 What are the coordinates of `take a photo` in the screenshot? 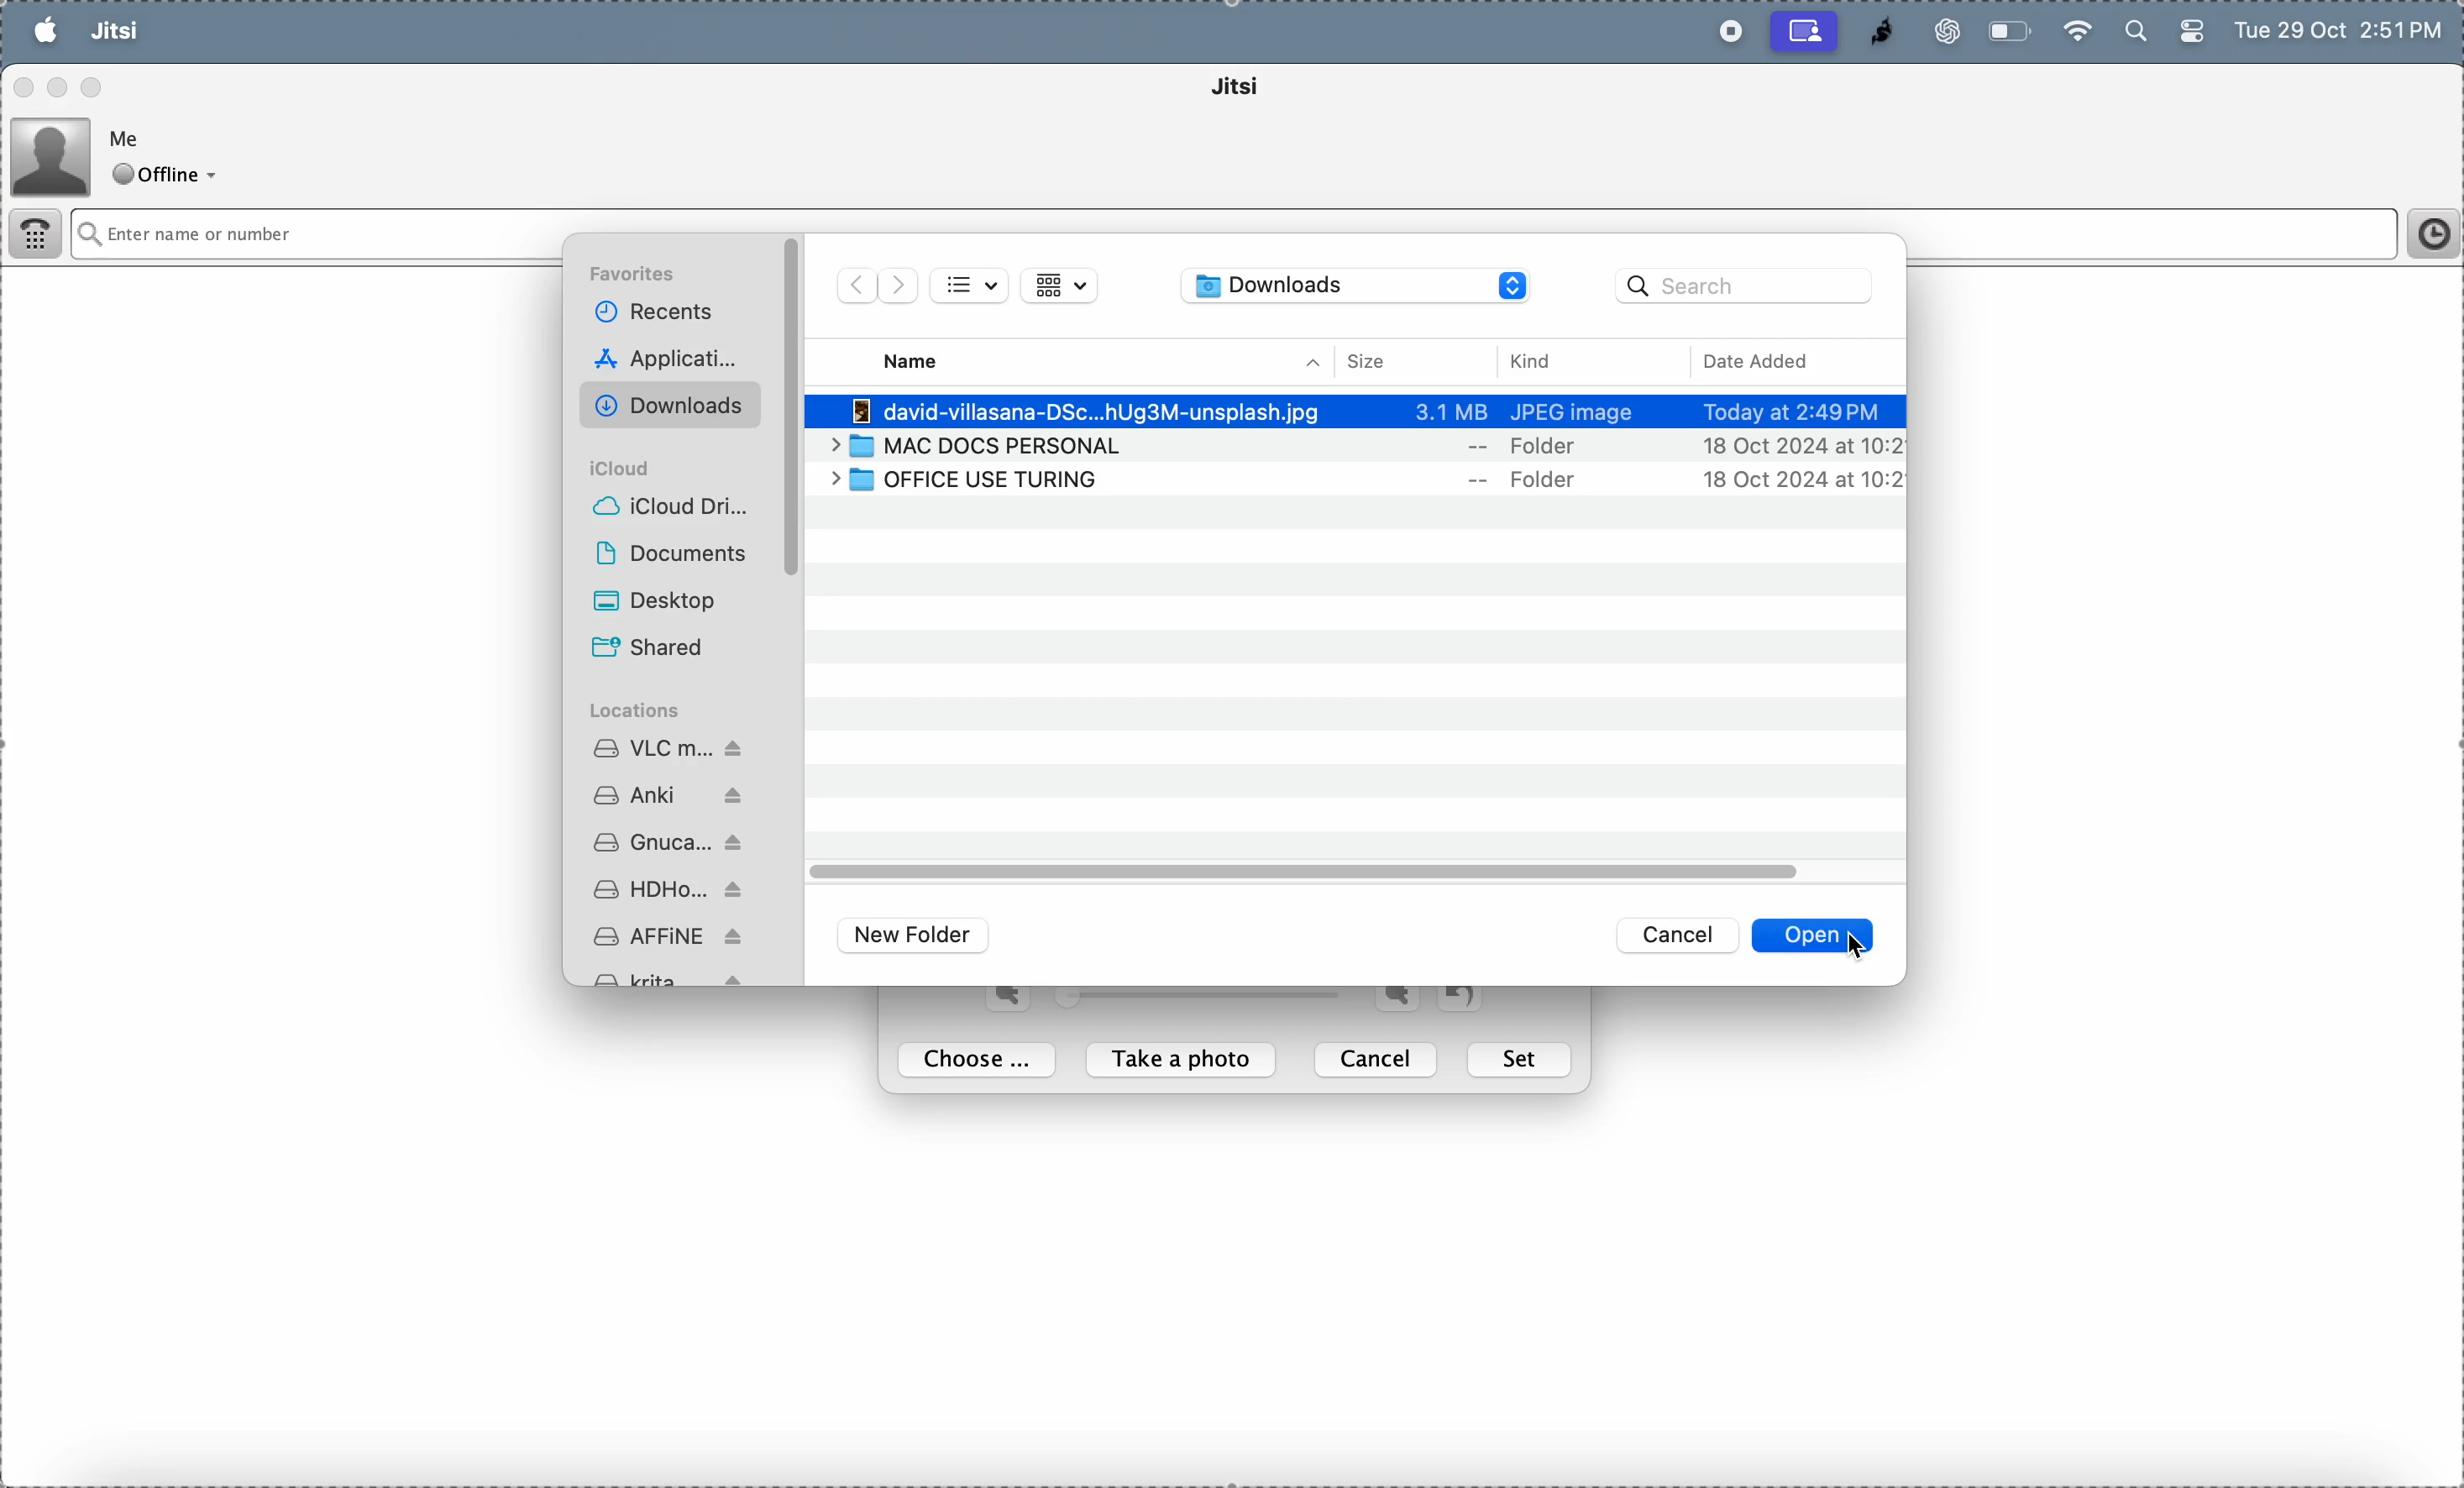 It's located at (1186, 1061).